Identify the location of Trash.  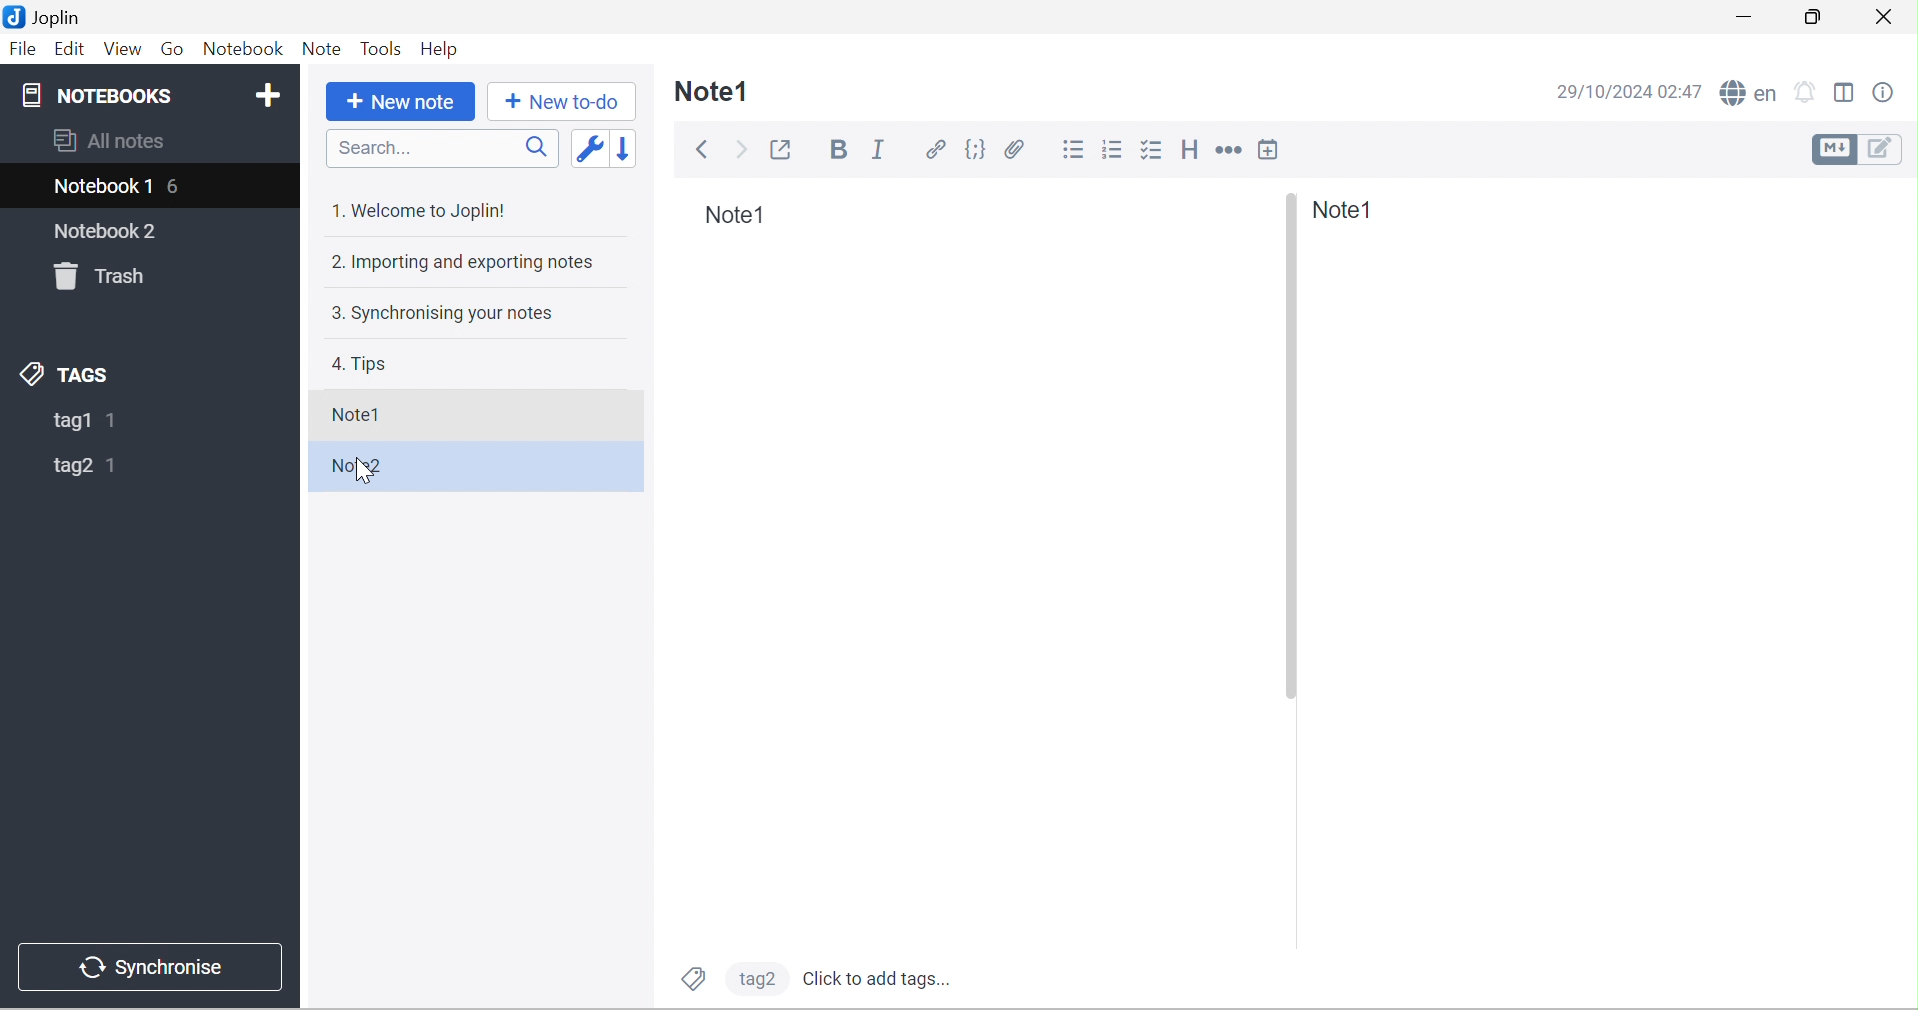
(98, 277).